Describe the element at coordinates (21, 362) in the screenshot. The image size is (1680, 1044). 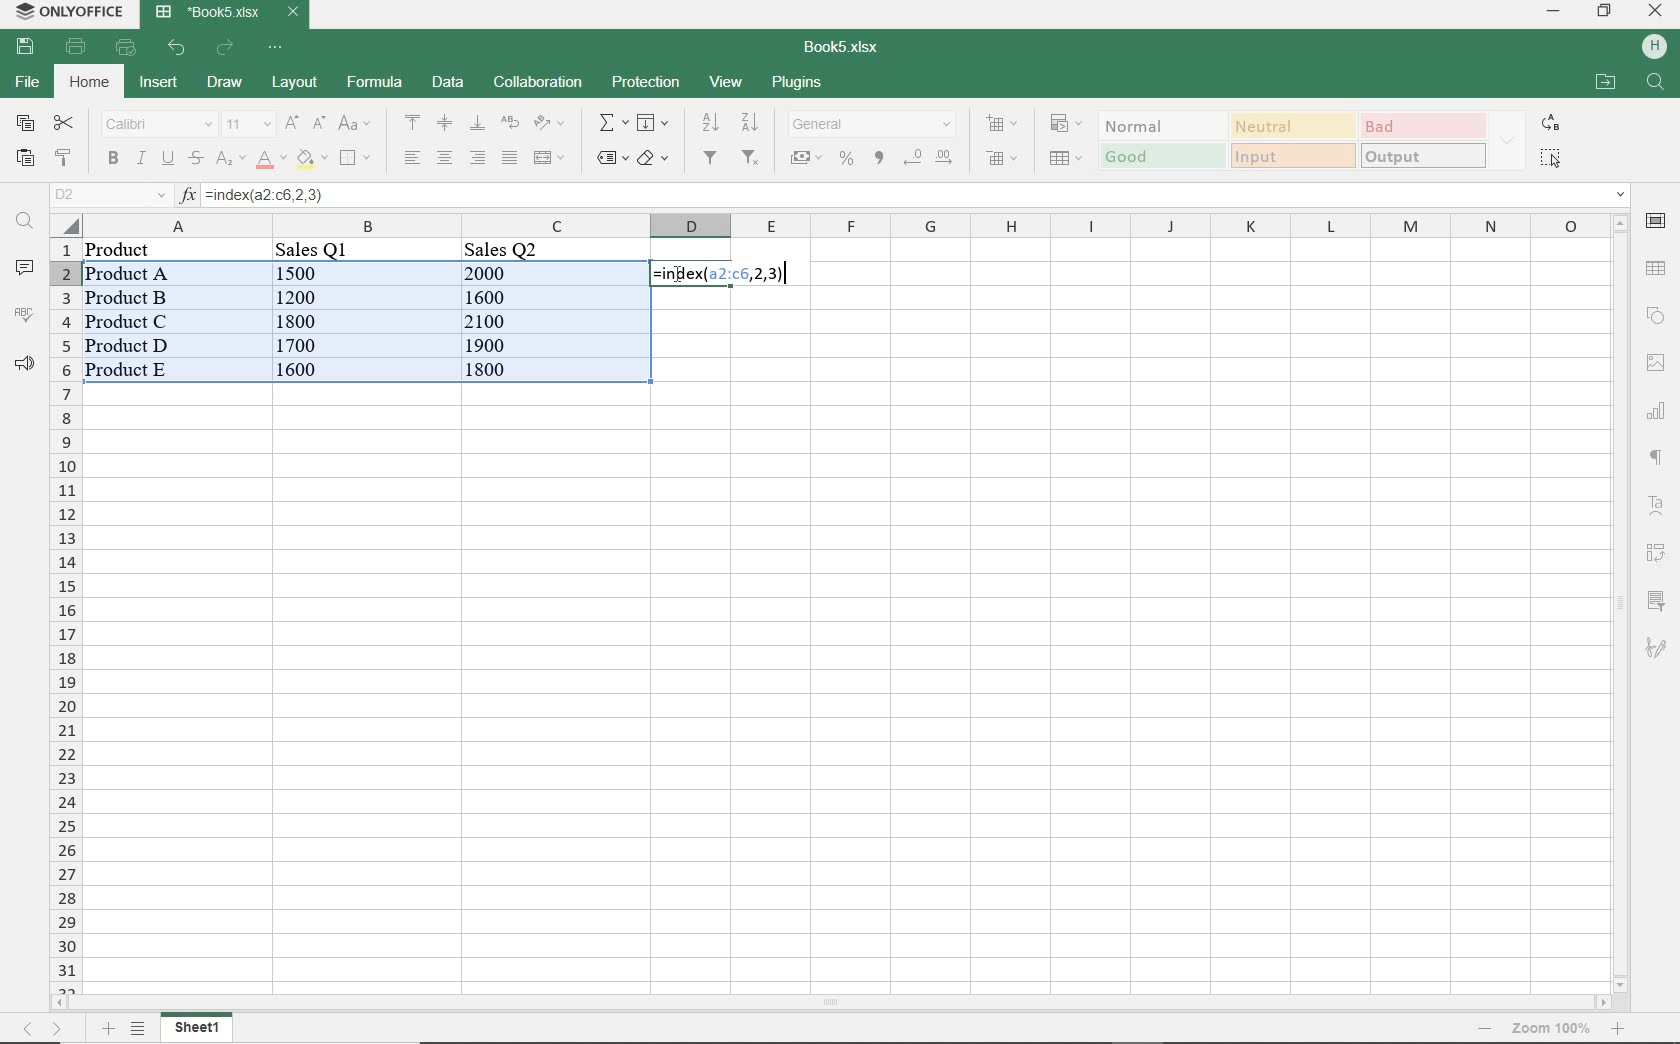
I see `support & feedback` at that location.